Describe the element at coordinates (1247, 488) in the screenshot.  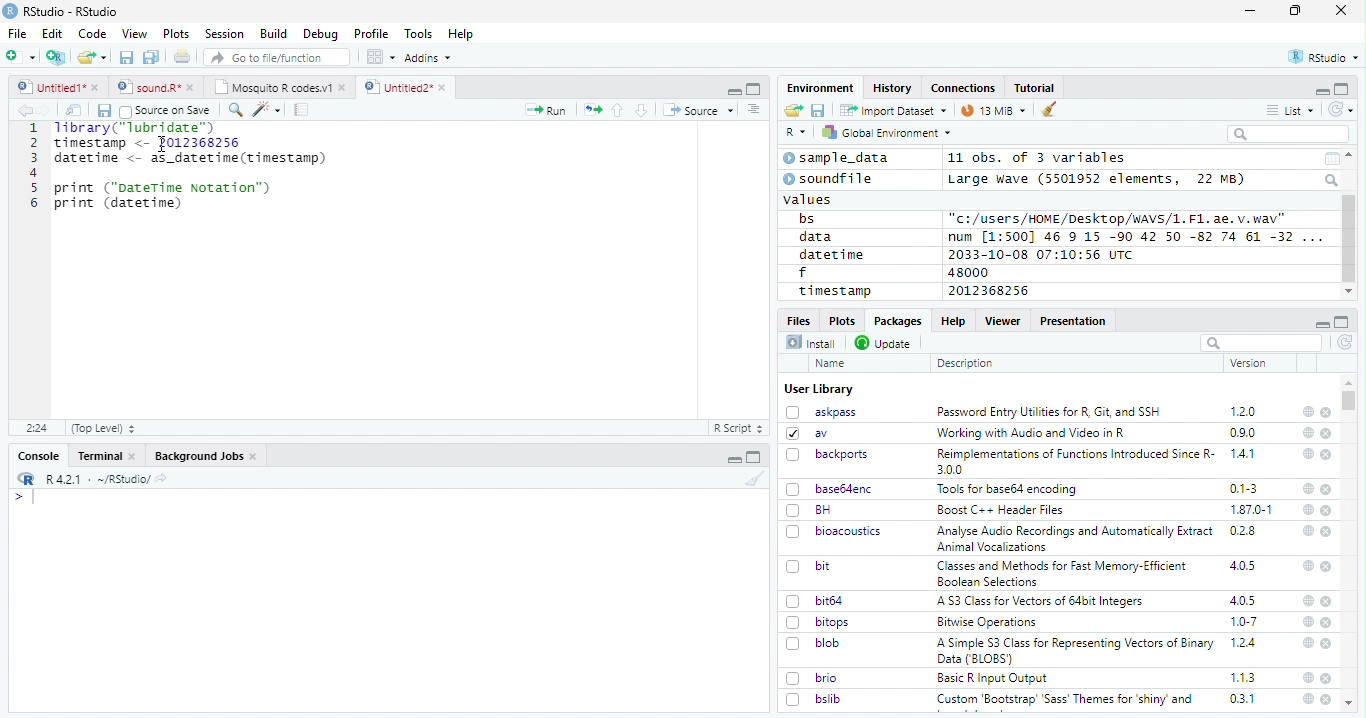
I see `0.1-3` at that location.